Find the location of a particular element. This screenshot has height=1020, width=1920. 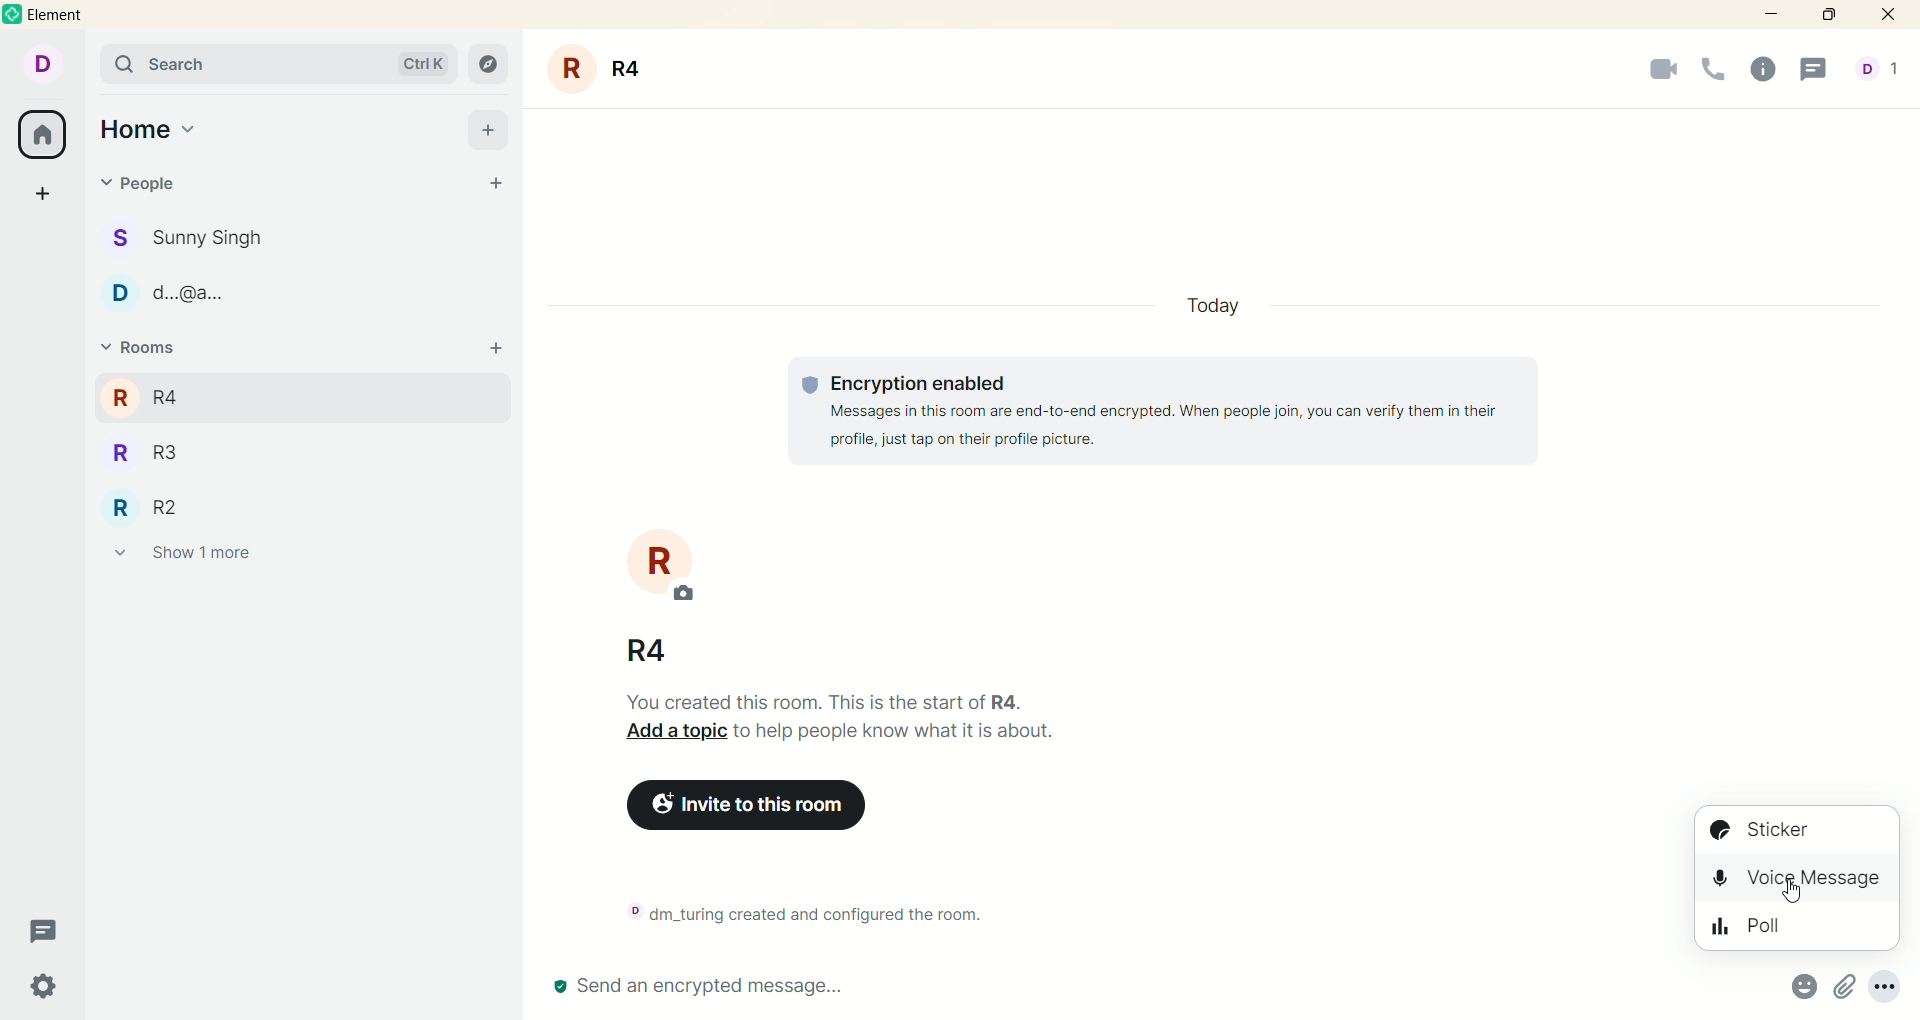

minimize is located at coordinates (1768, 16).